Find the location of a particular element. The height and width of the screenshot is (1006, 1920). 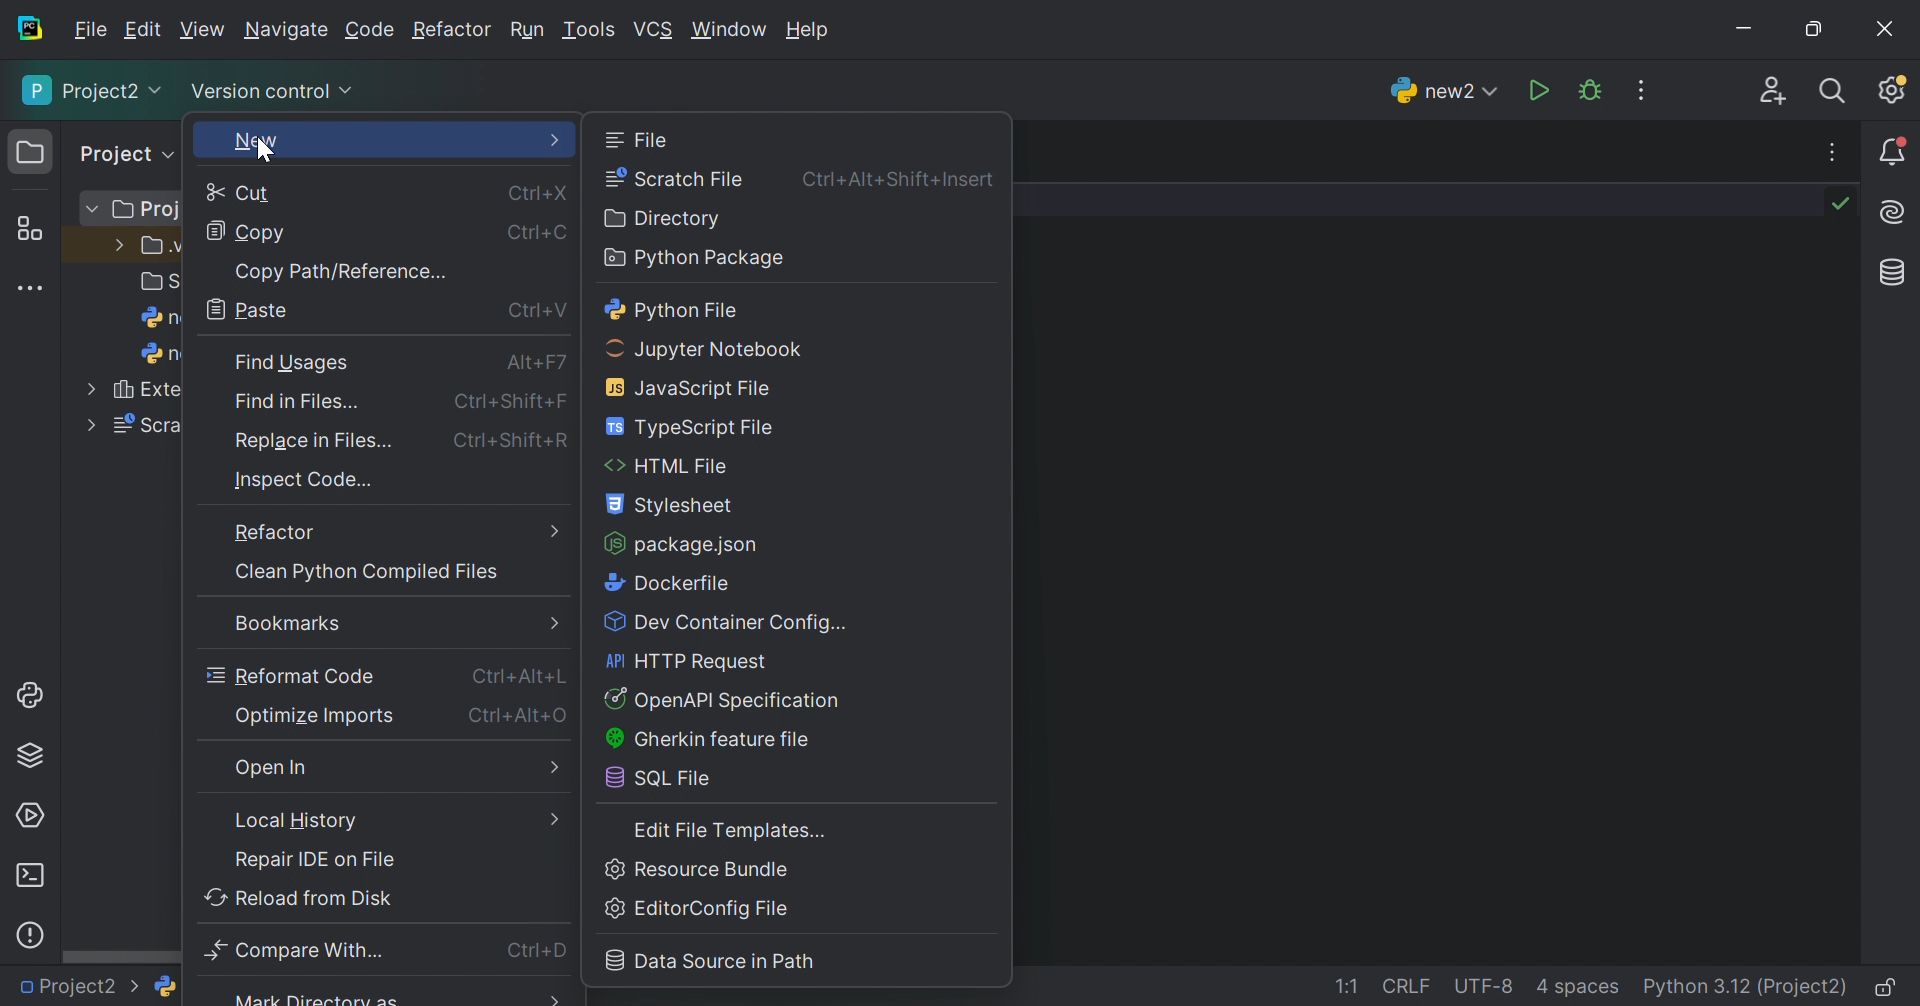

cursor is located at coordinates (261, 154).